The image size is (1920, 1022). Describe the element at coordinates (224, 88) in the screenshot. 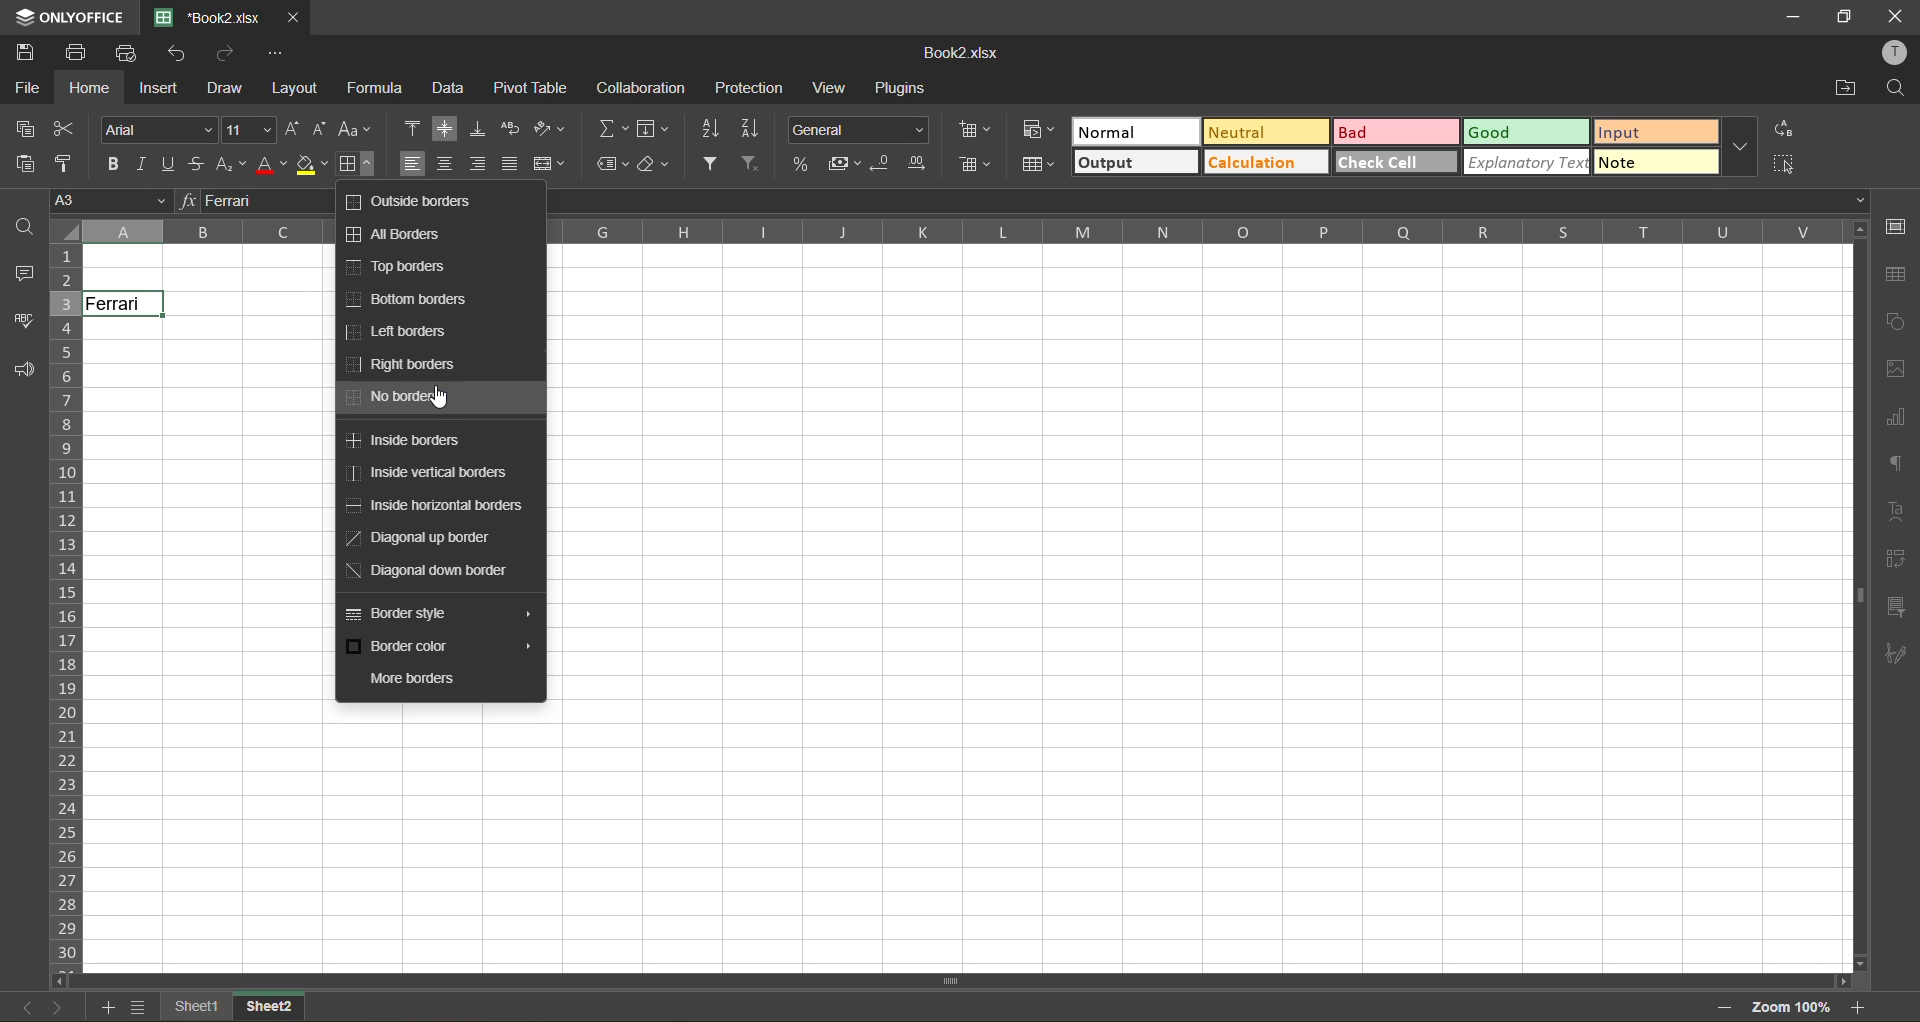

I see `draw` at that location.